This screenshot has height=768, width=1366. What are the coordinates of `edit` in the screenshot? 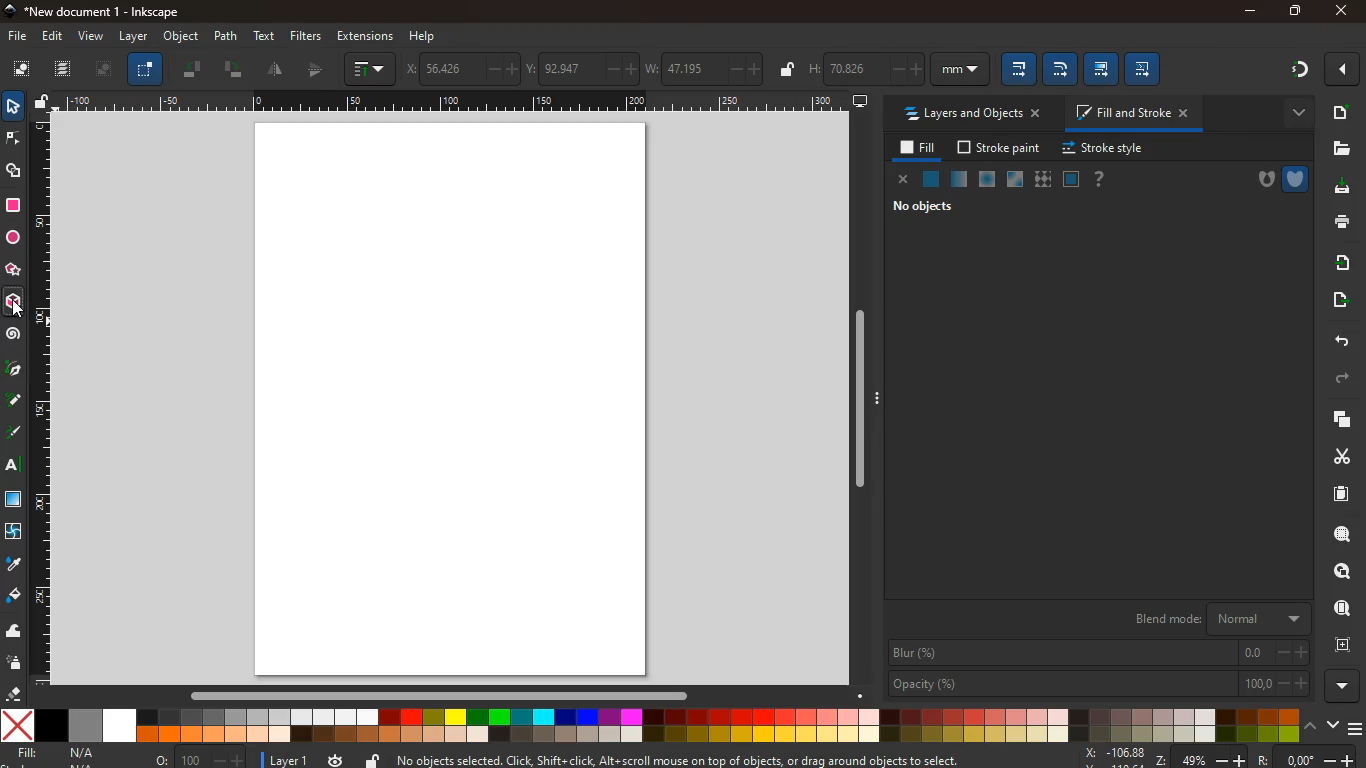 It's located at (57, 38).